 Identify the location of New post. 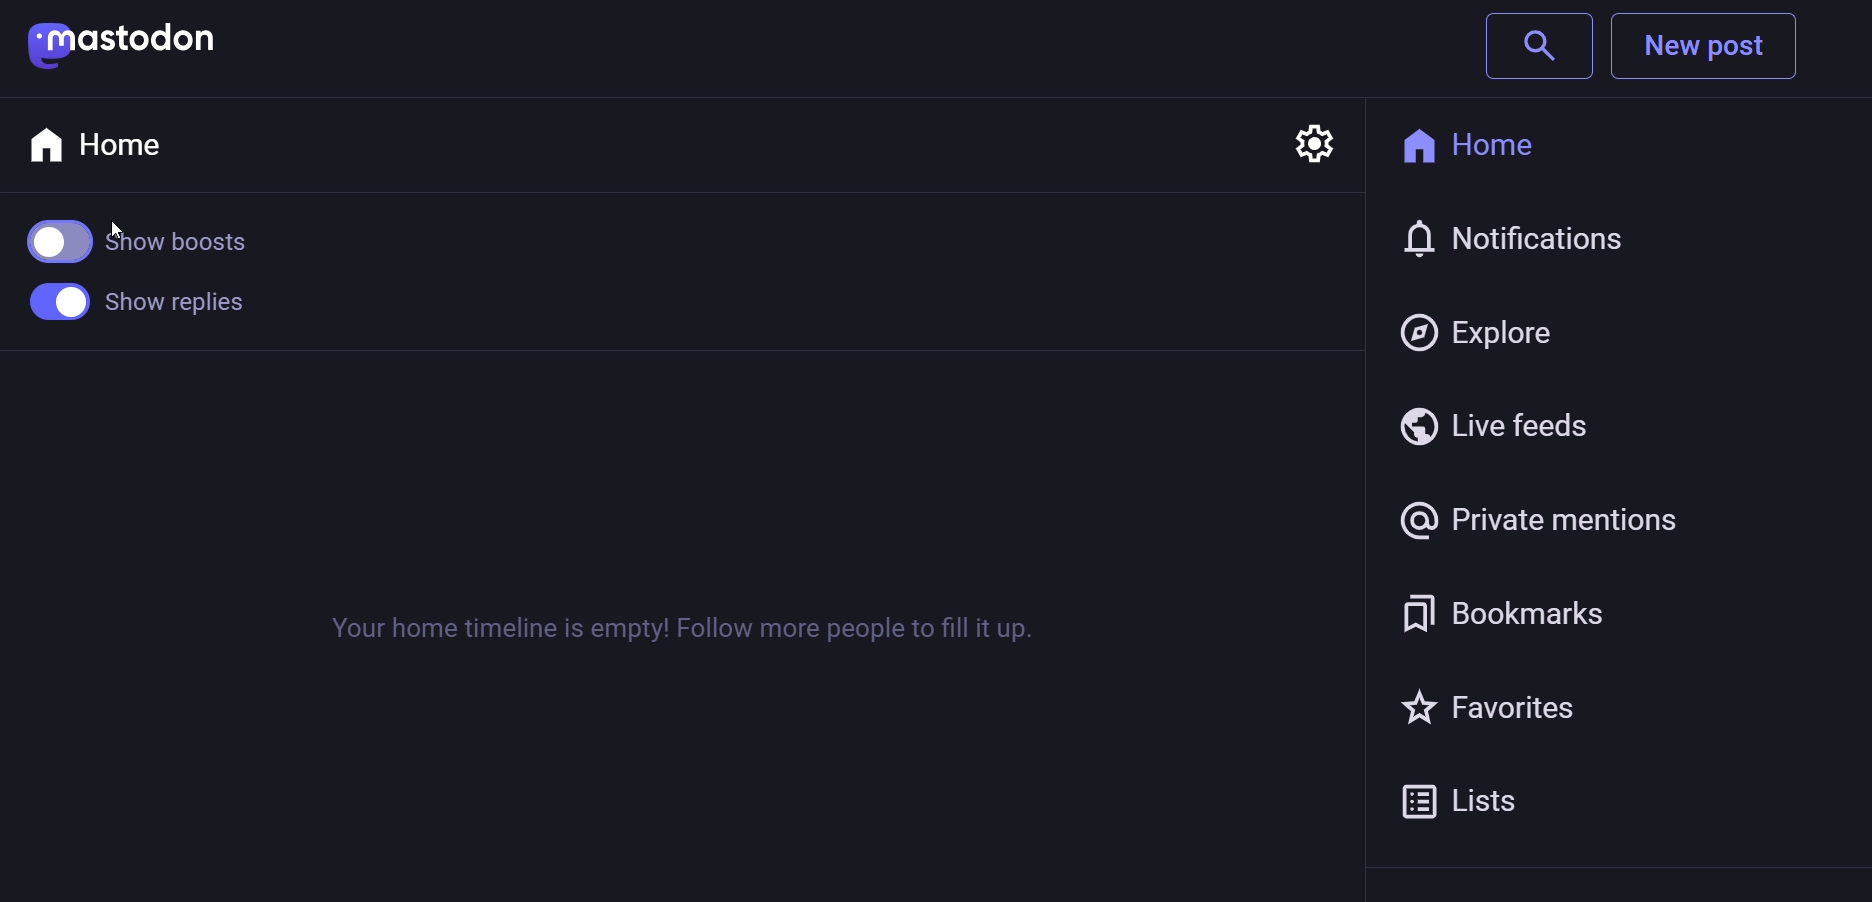
(1705, 48).